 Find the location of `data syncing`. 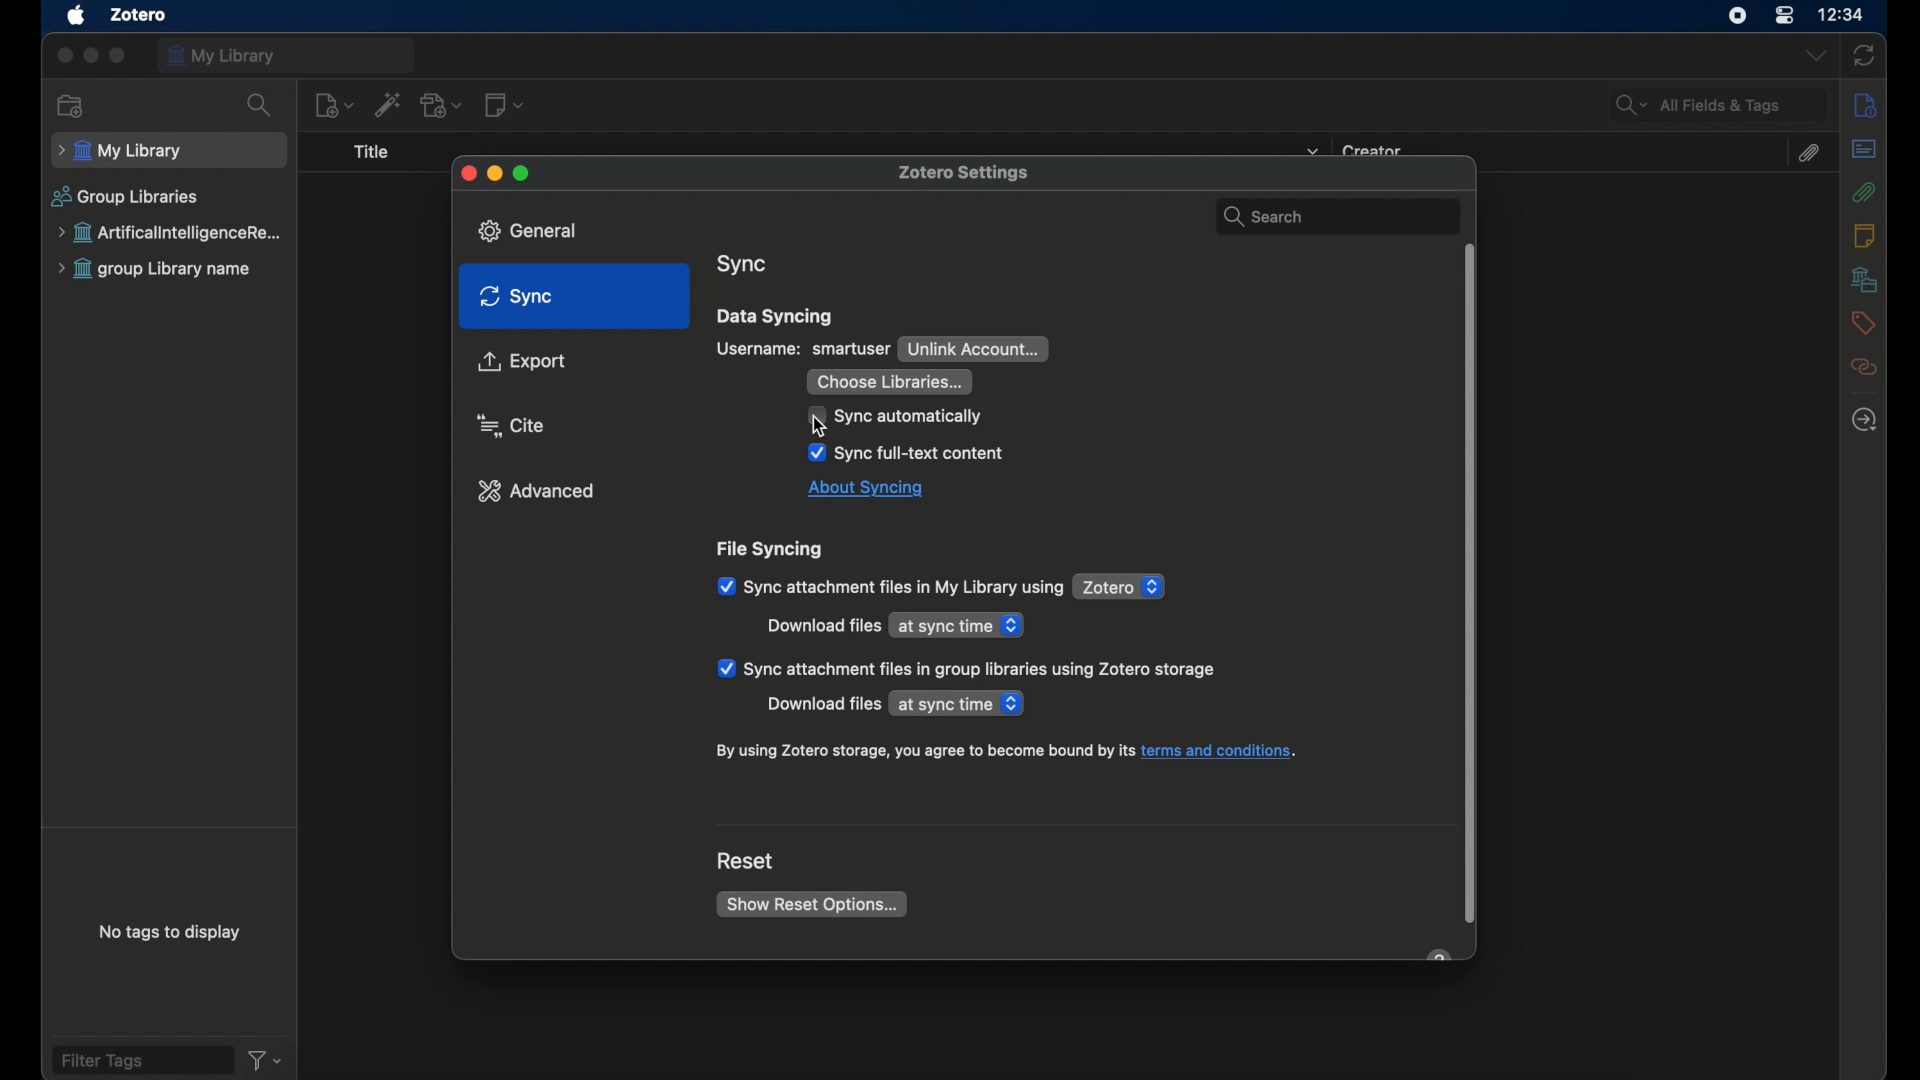

data syncing is located at coordinates (776, 316).